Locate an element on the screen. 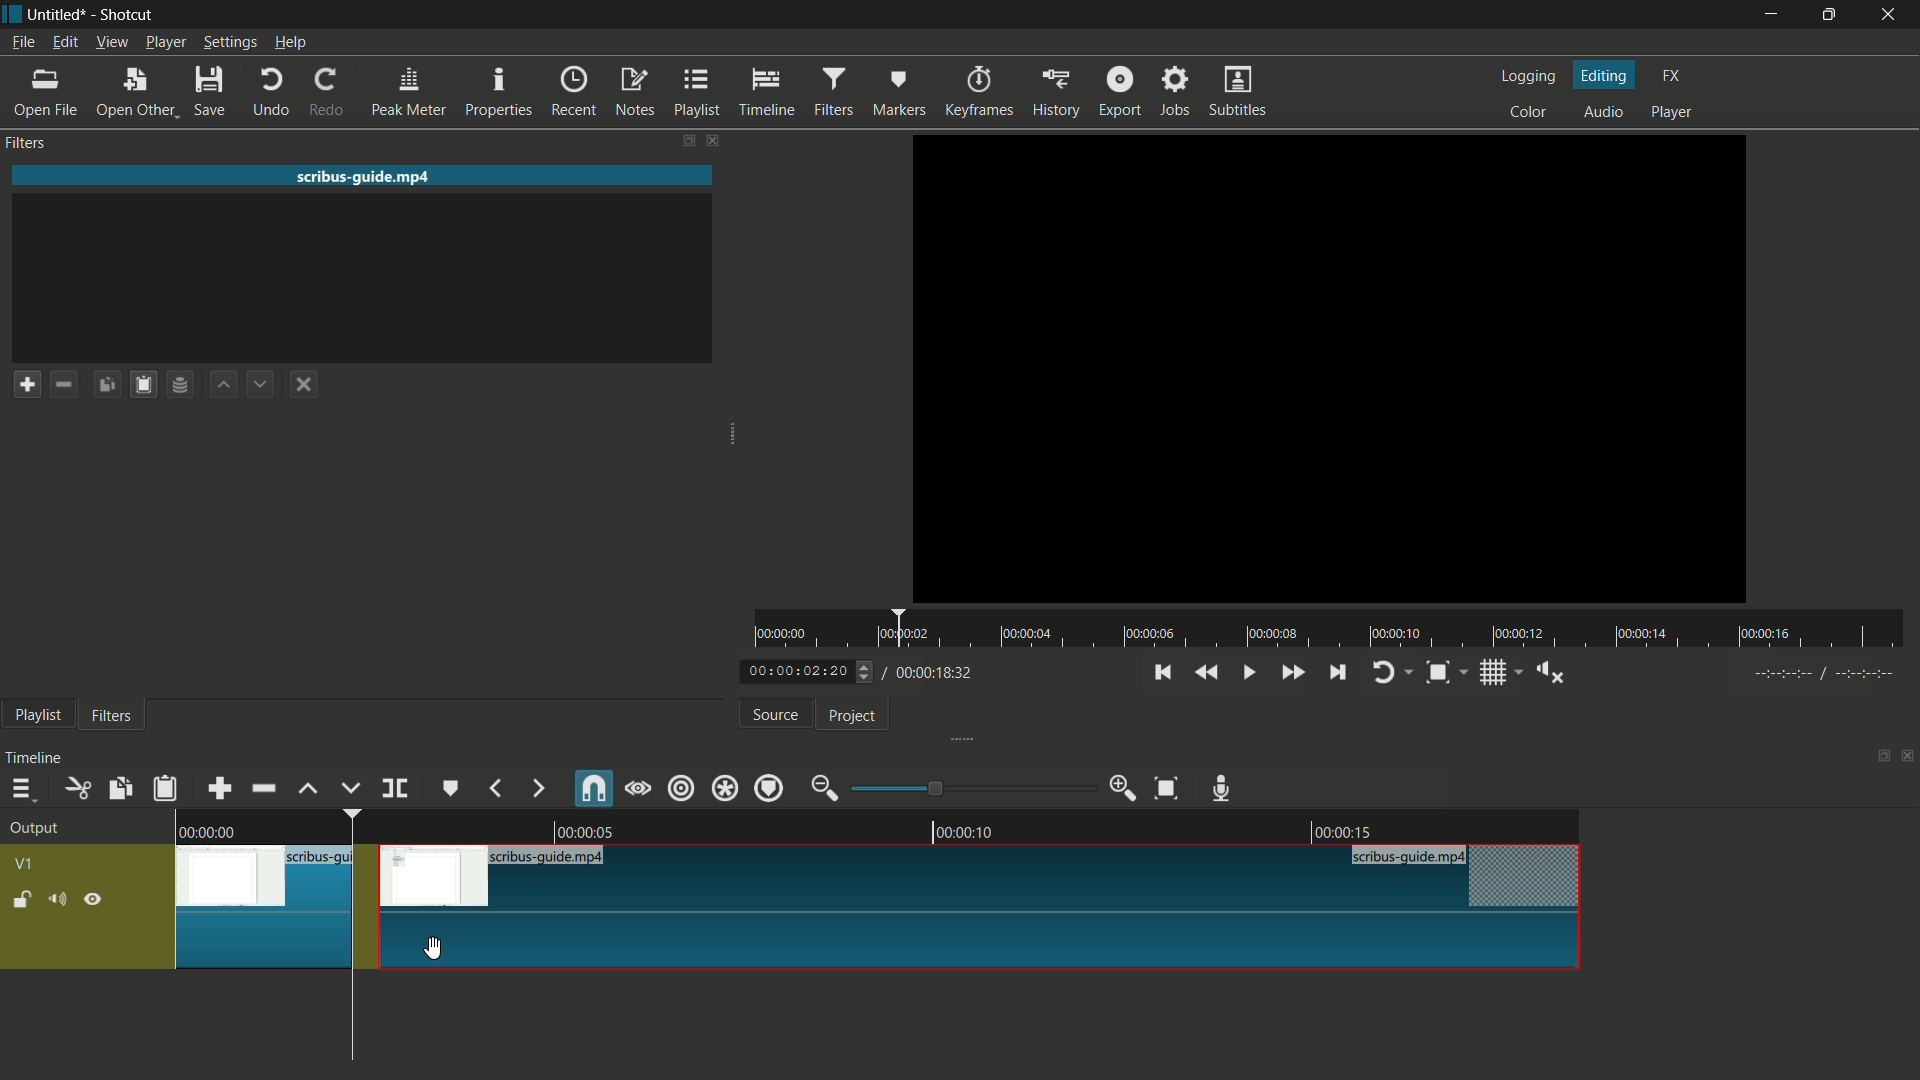  ripple delete is located at coordinates (263, 788).